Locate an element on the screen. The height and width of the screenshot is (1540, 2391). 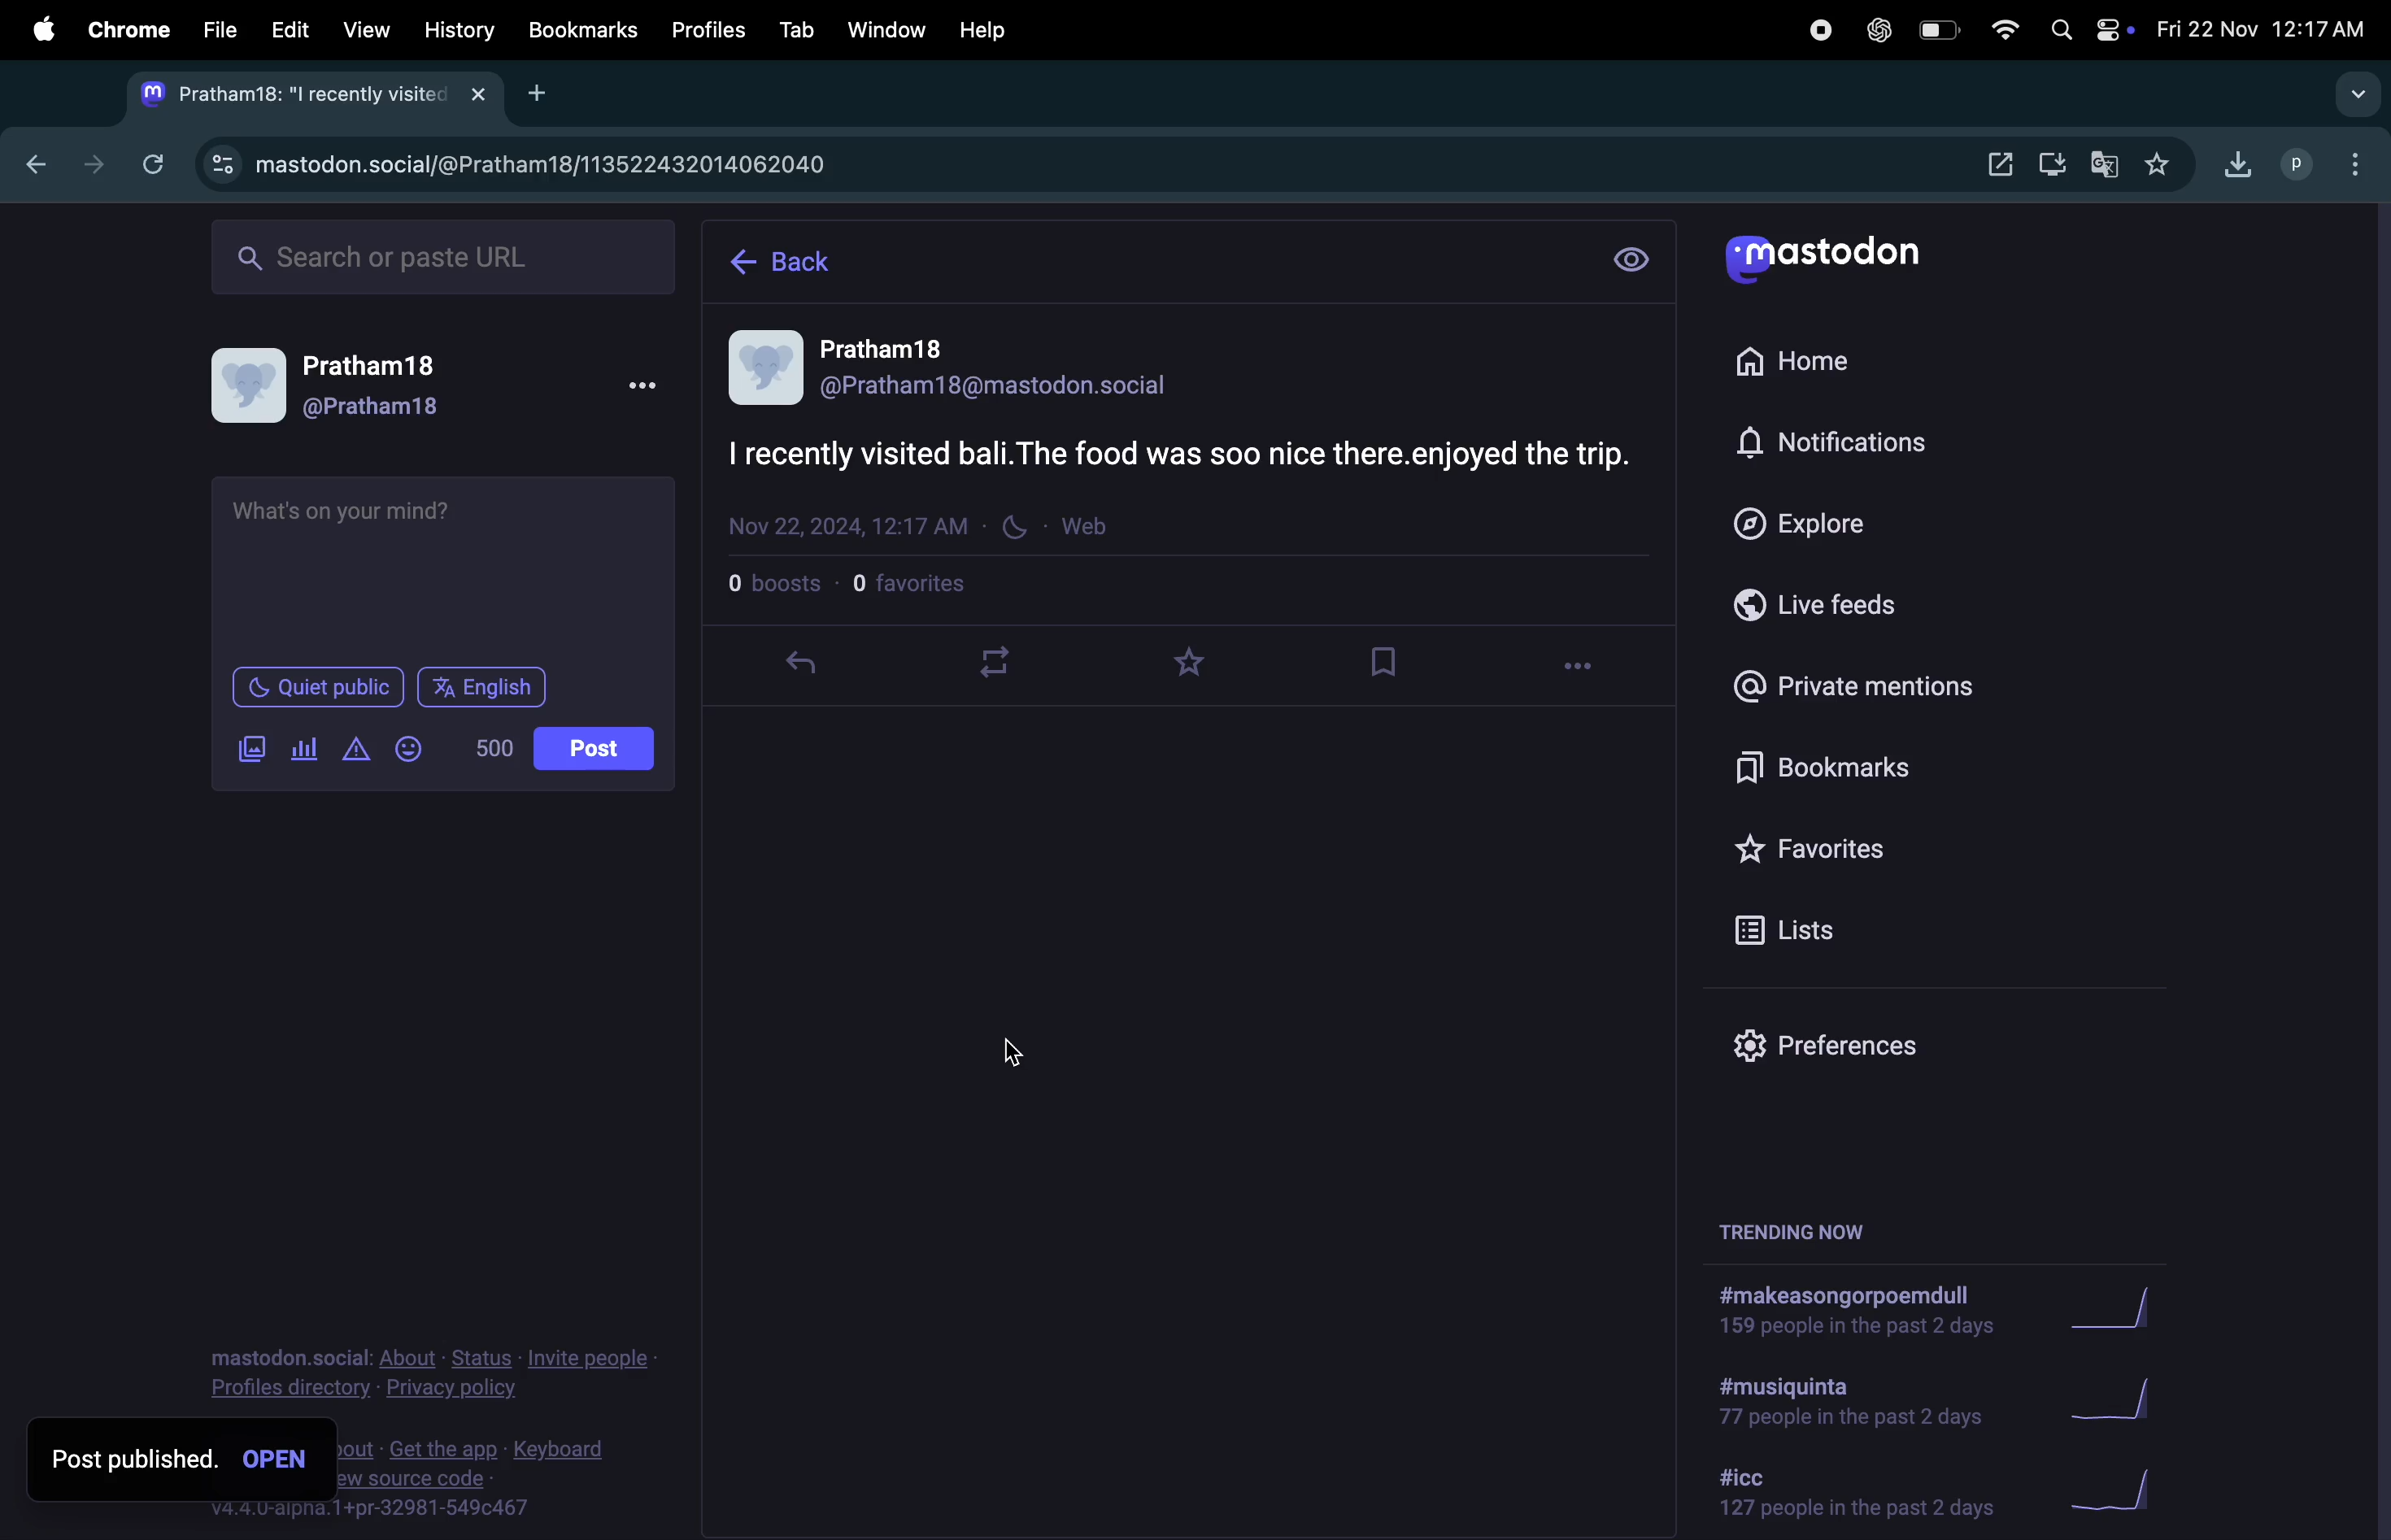
add image is located at coordinates (243, 750).